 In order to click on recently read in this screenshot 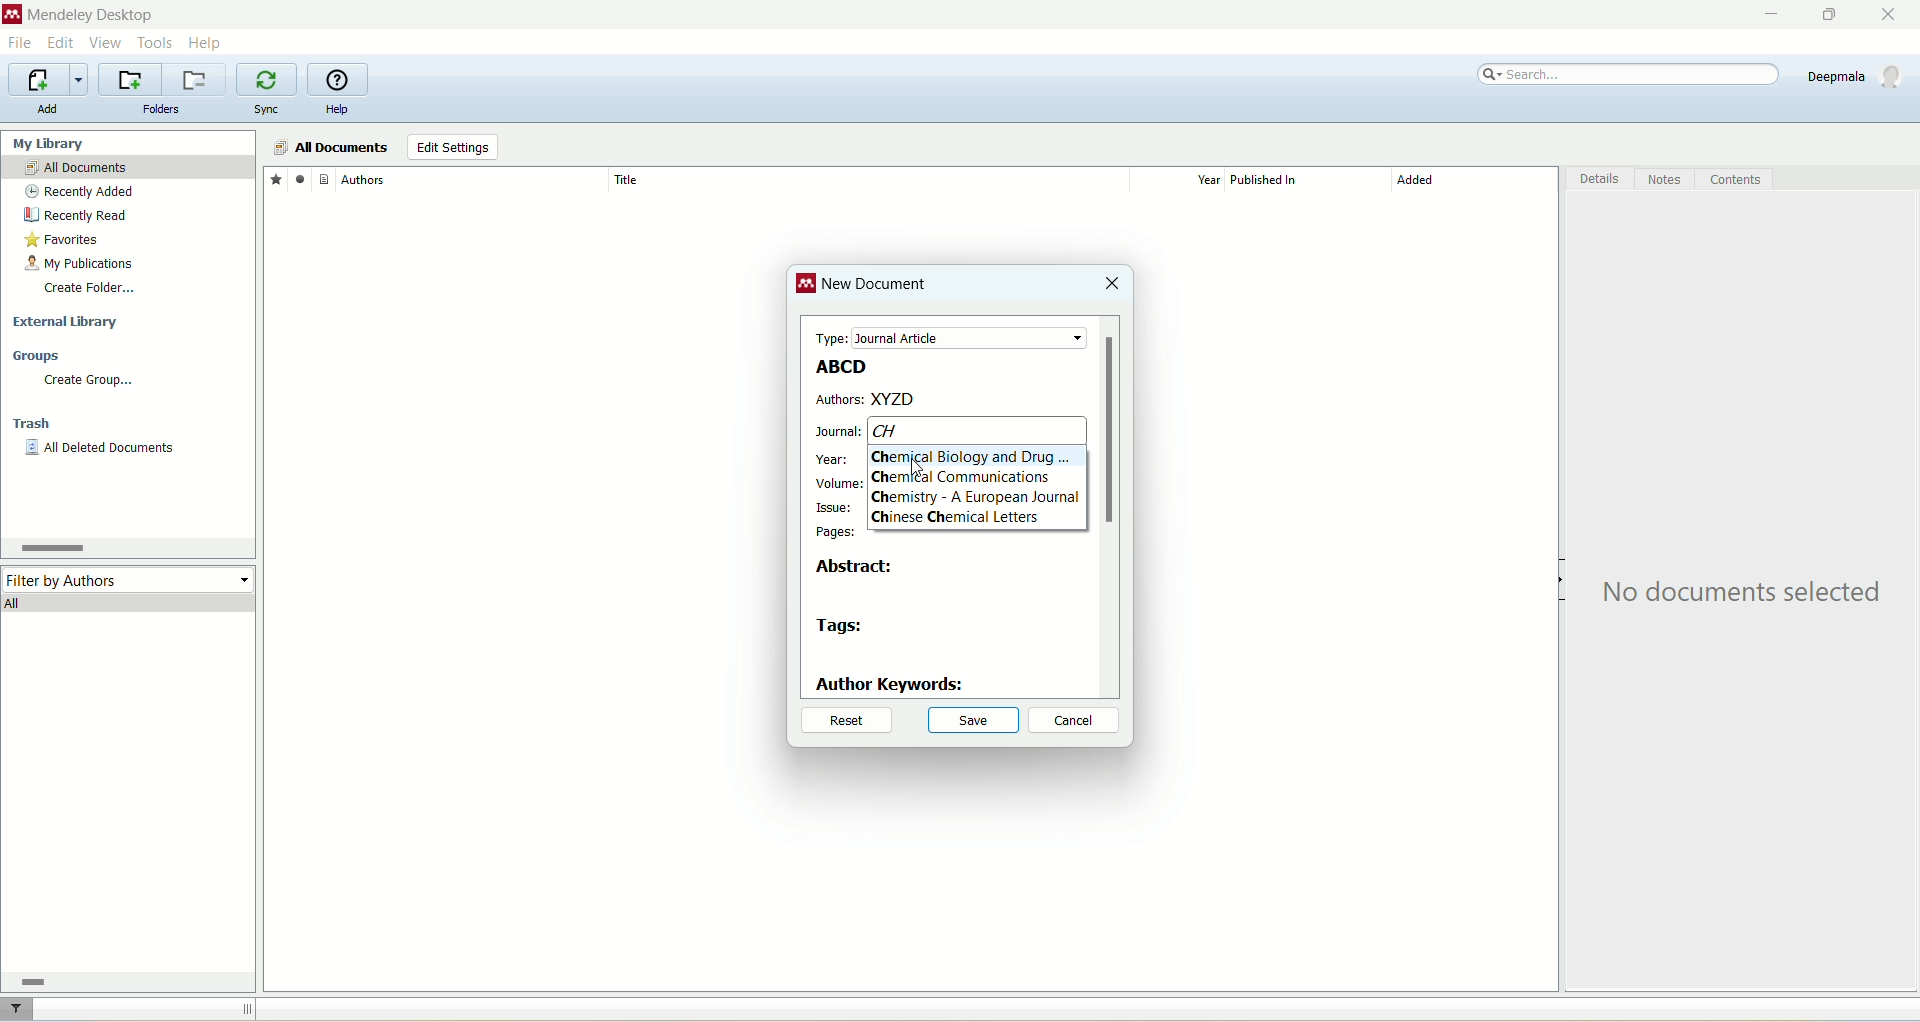, I will do `click(75, 215)`.